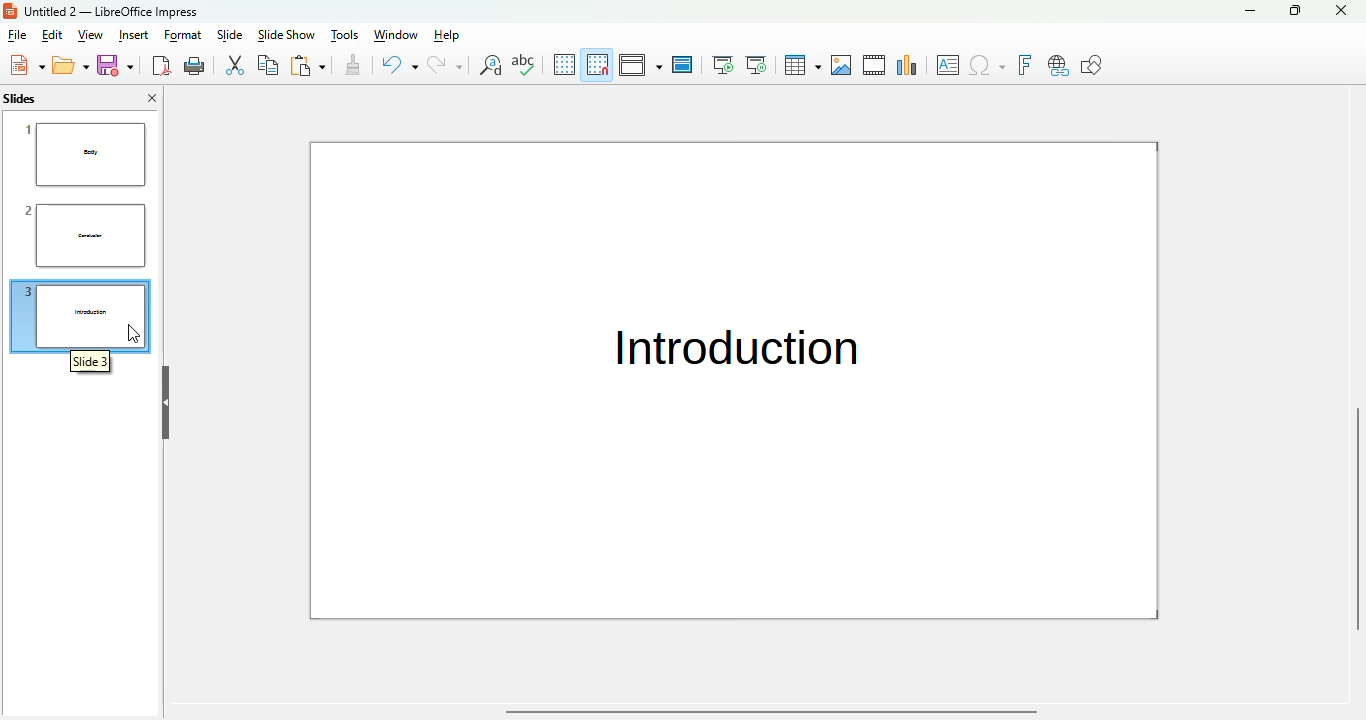 The width and height of the screenshot is (1366, 720). What do you see at coordinates (396, 35) in the screenshot?
I see `window` at bounding box center [396, 35].